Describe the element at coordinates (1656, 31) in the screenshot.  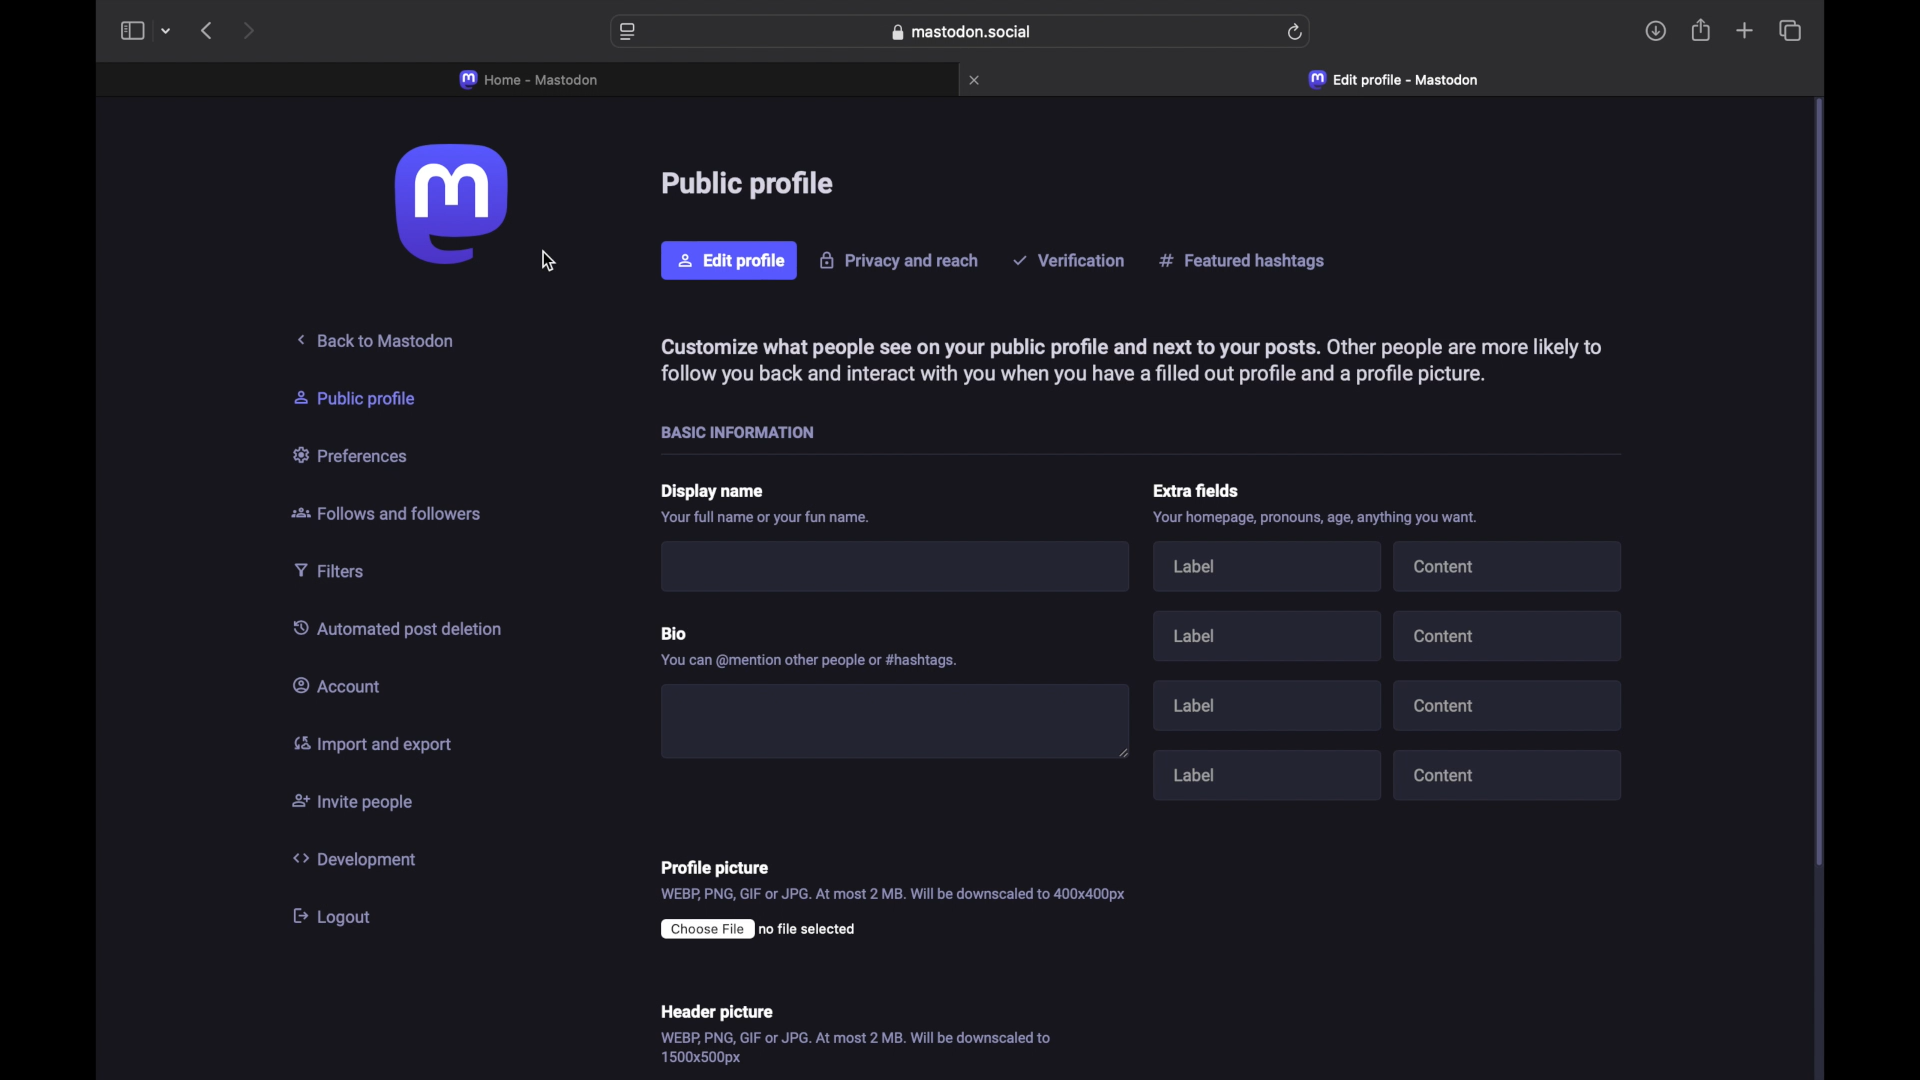
I see `downloads` at that location.